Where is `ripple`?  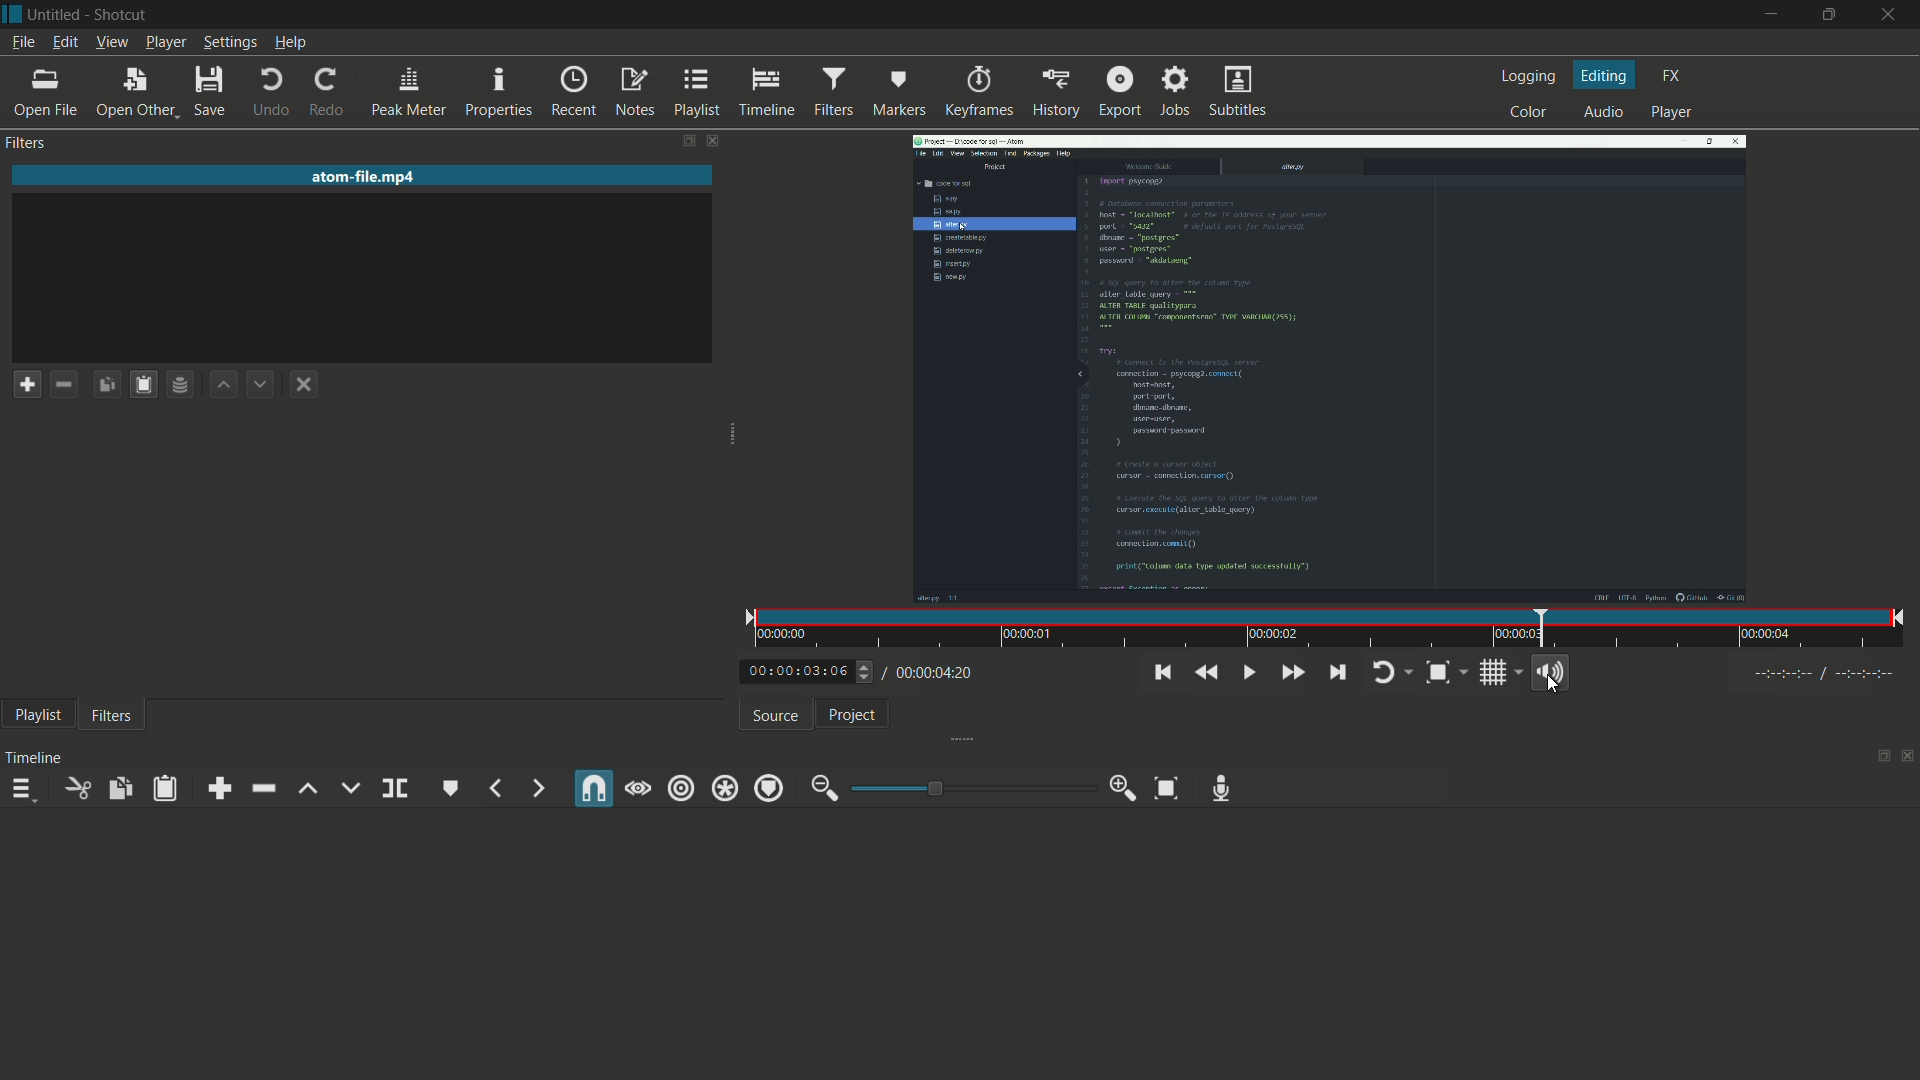
ripple is located at coordinates (682, 790).